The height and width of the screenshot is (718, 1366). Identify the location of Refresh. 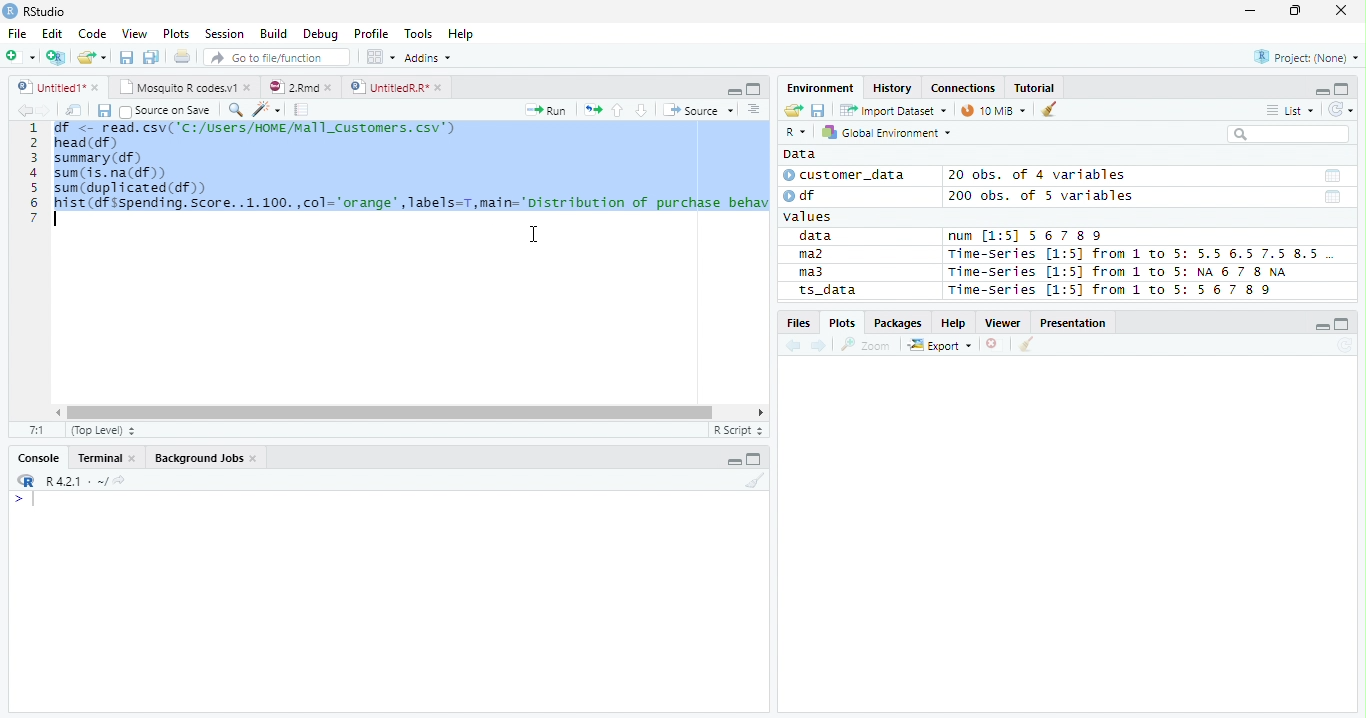
(1341, 107).